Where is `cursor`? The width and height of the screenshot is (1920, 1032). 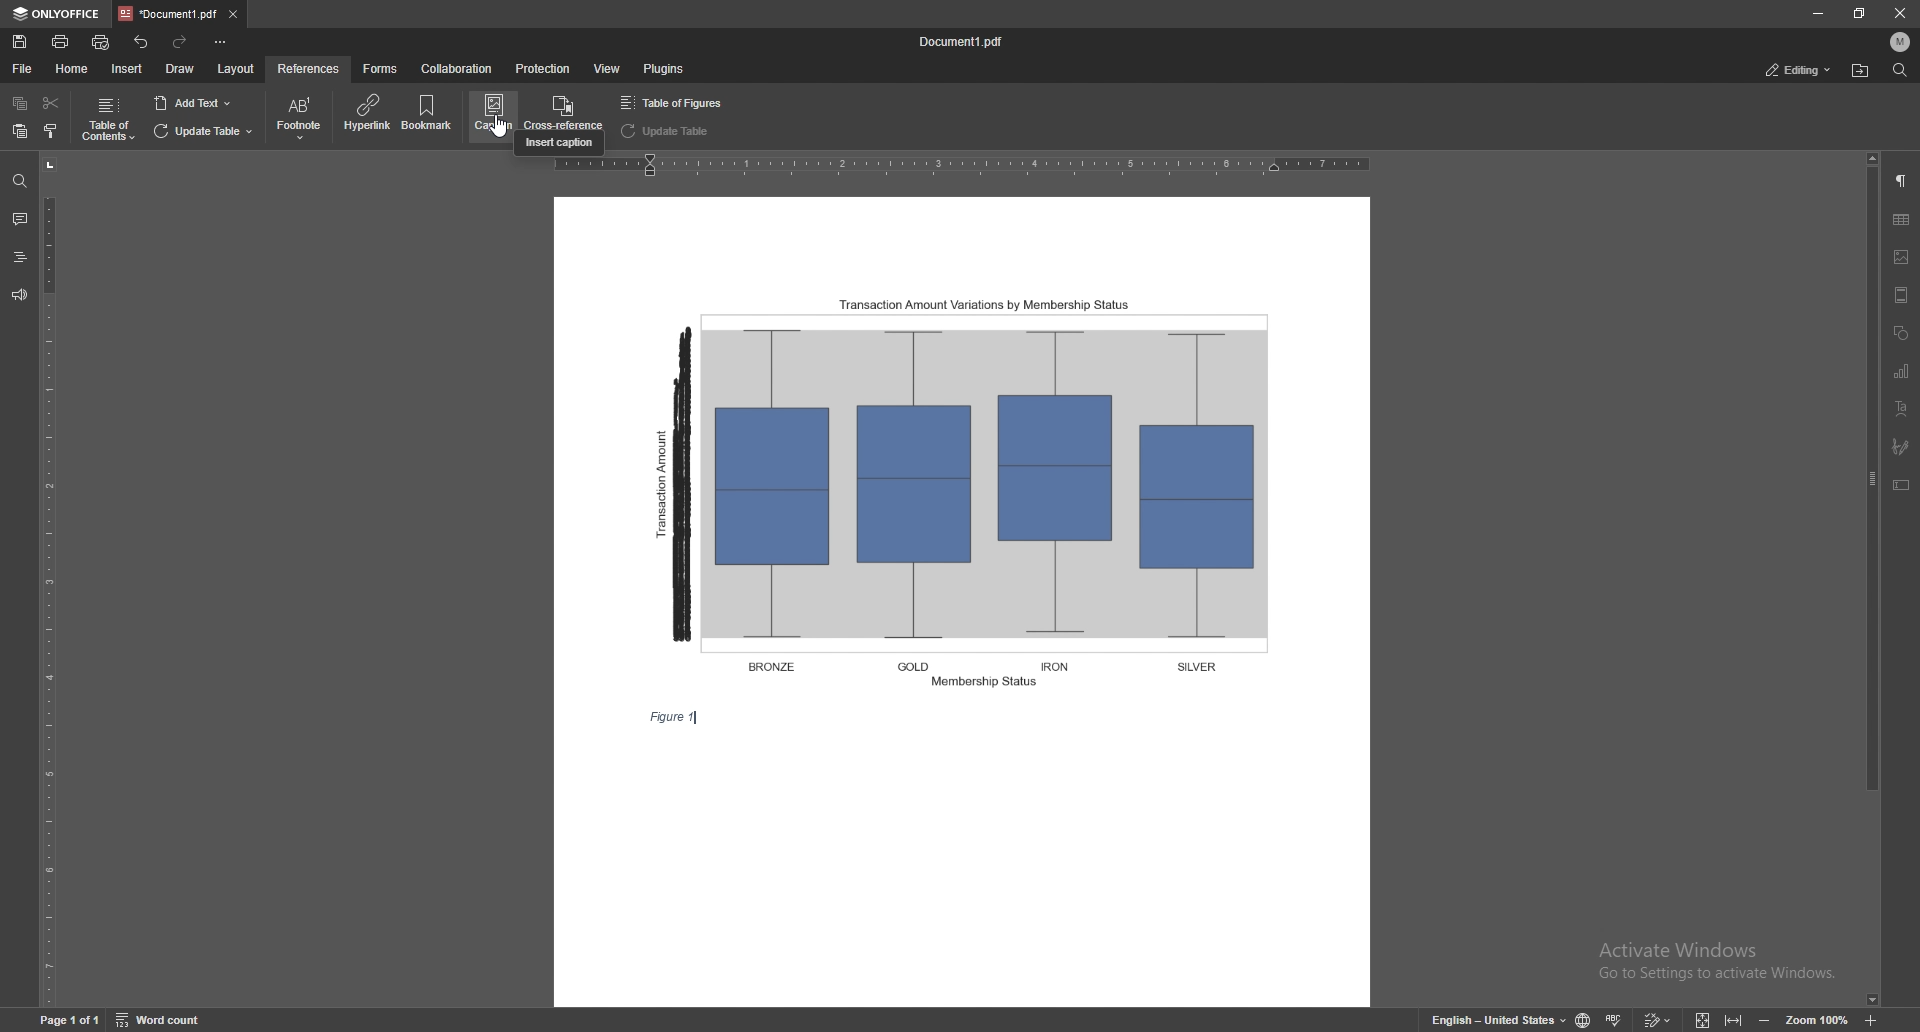 cursor is located at coordinates (502, 142).